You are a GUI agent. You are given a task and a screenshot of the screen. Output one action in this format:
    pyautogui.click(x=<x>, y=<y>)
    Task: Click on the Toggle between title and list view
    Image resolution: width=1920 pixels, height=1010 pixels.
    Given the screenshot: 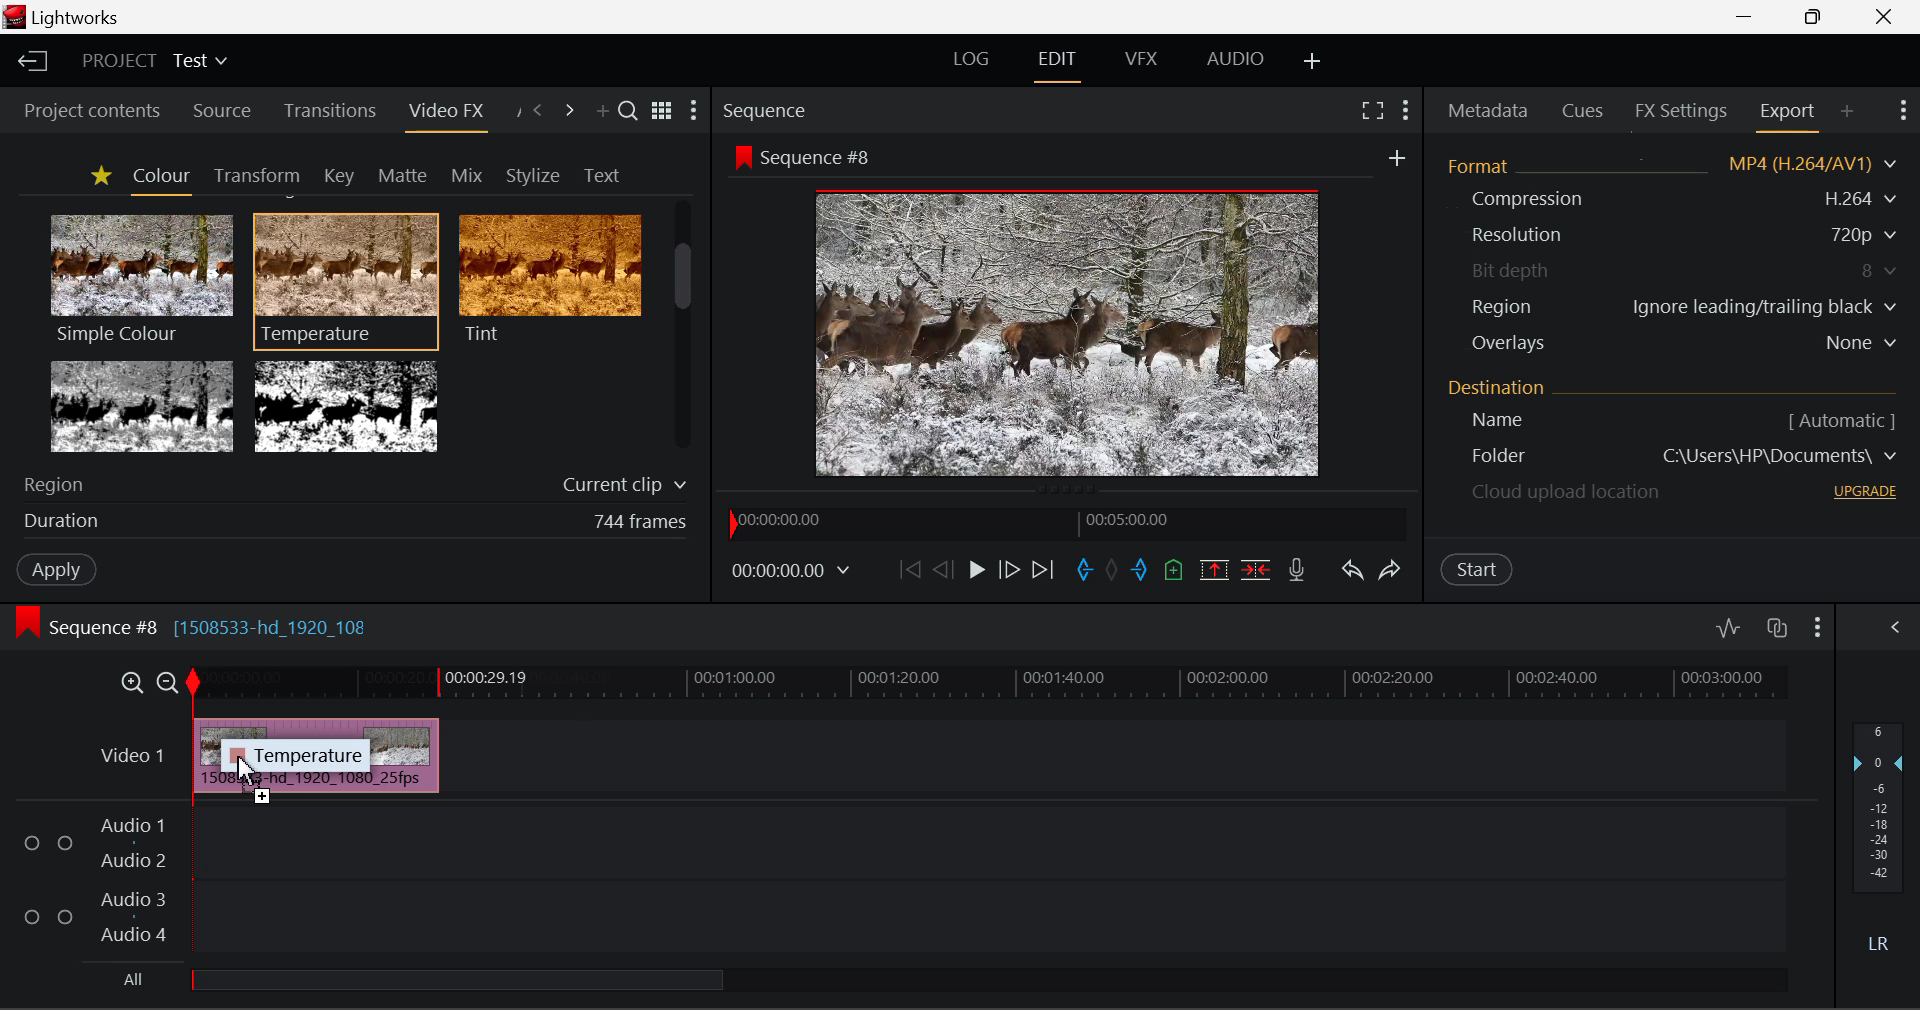 What is the action you would take?
    pyautogui.click(x=664, y=112)
    